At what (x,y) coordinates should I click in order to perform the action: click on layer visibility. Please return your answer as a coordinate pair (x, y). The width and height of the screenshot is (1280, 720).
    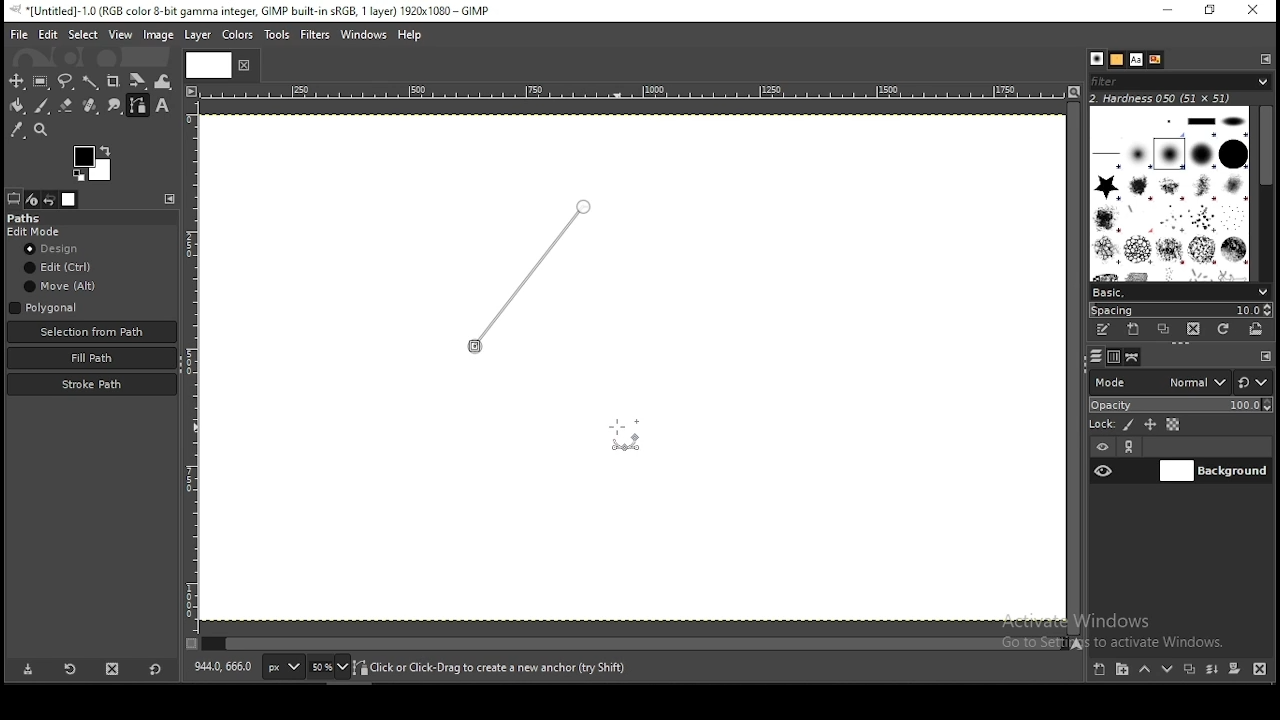
    Looking at the image, I should click on (1103, 446).